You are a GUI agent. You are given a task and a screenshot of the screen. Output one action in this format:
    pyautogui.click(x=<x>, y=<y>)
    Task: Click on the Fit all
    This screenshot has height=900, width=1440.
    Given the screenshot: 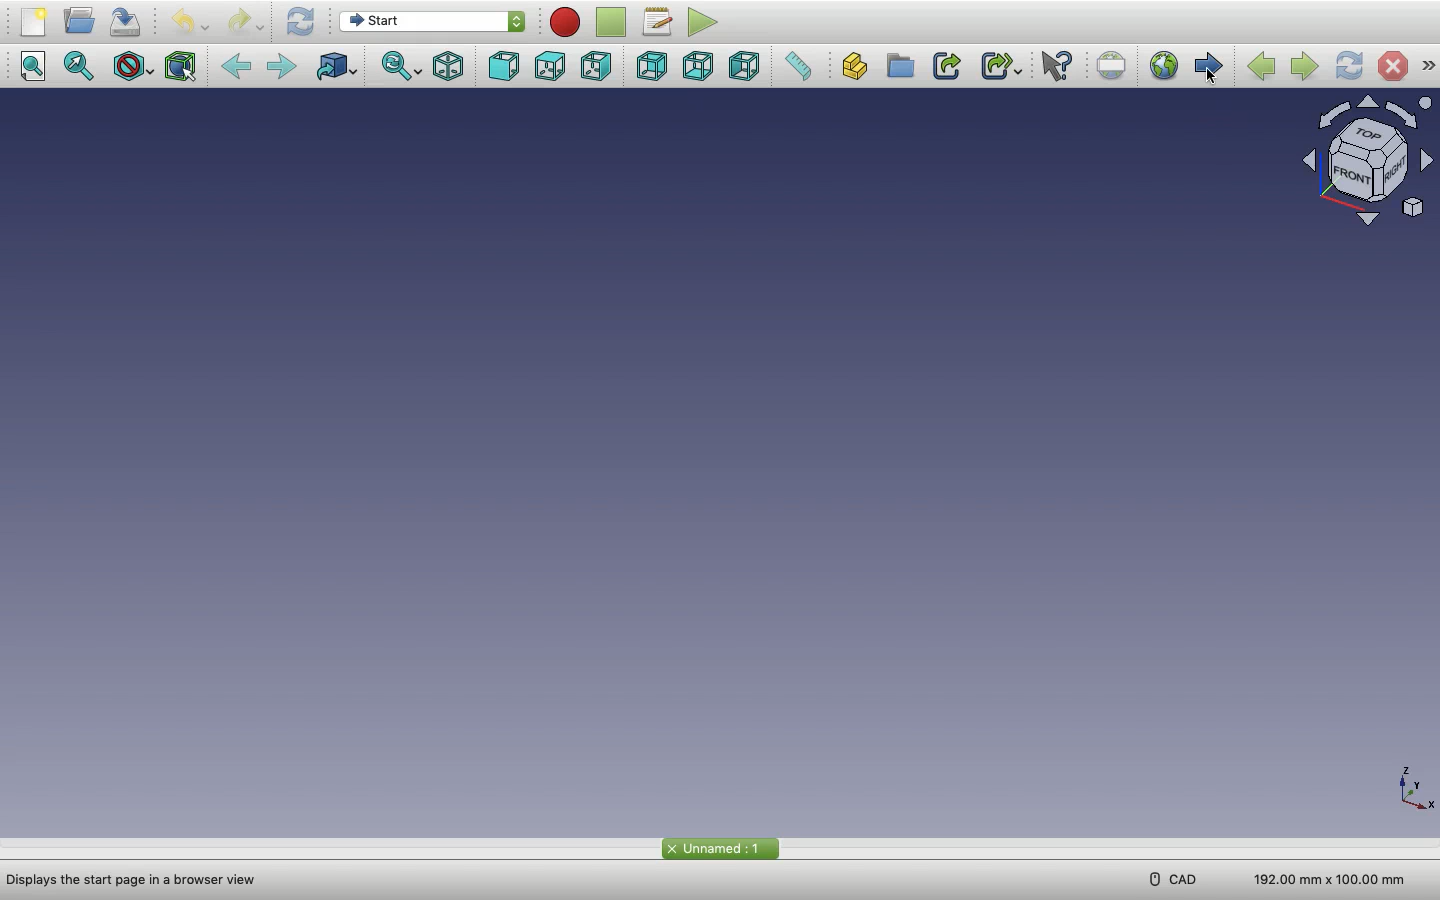 What is the action you would take?
    pyautogui.click(x=38, y=68)
    